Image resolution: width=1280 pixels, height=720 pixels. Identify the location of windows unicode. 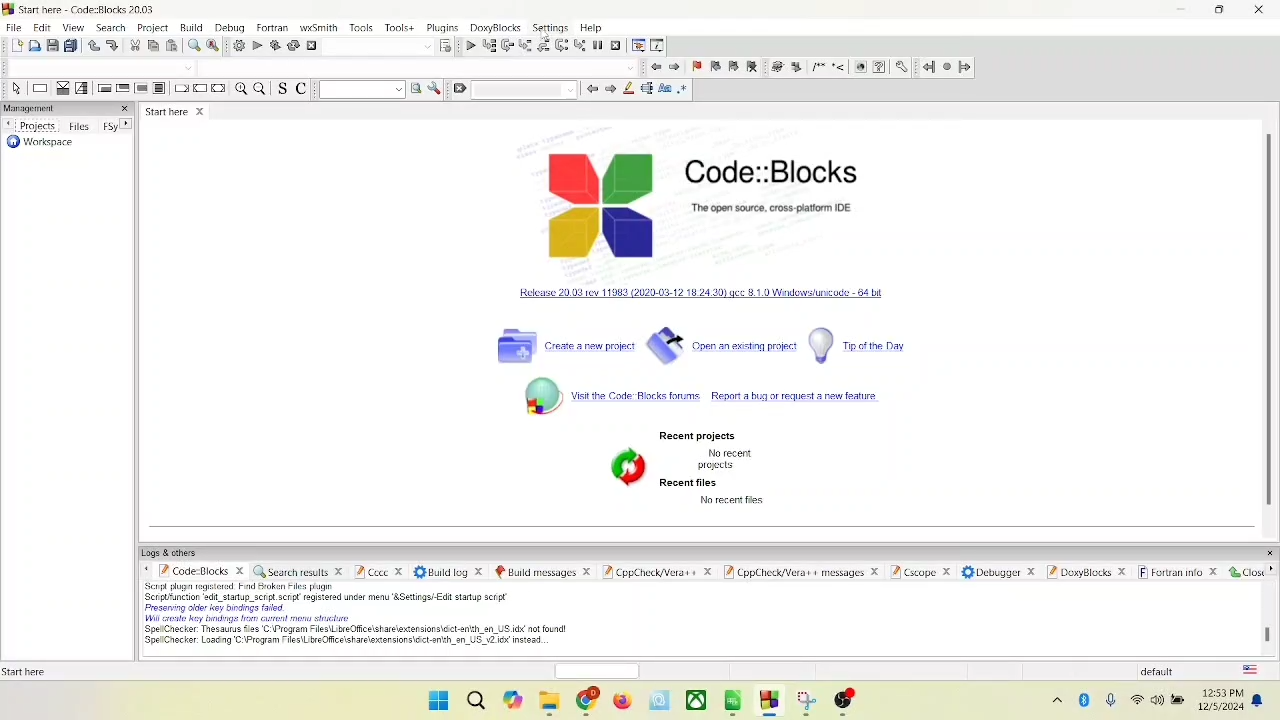
(722, 297).